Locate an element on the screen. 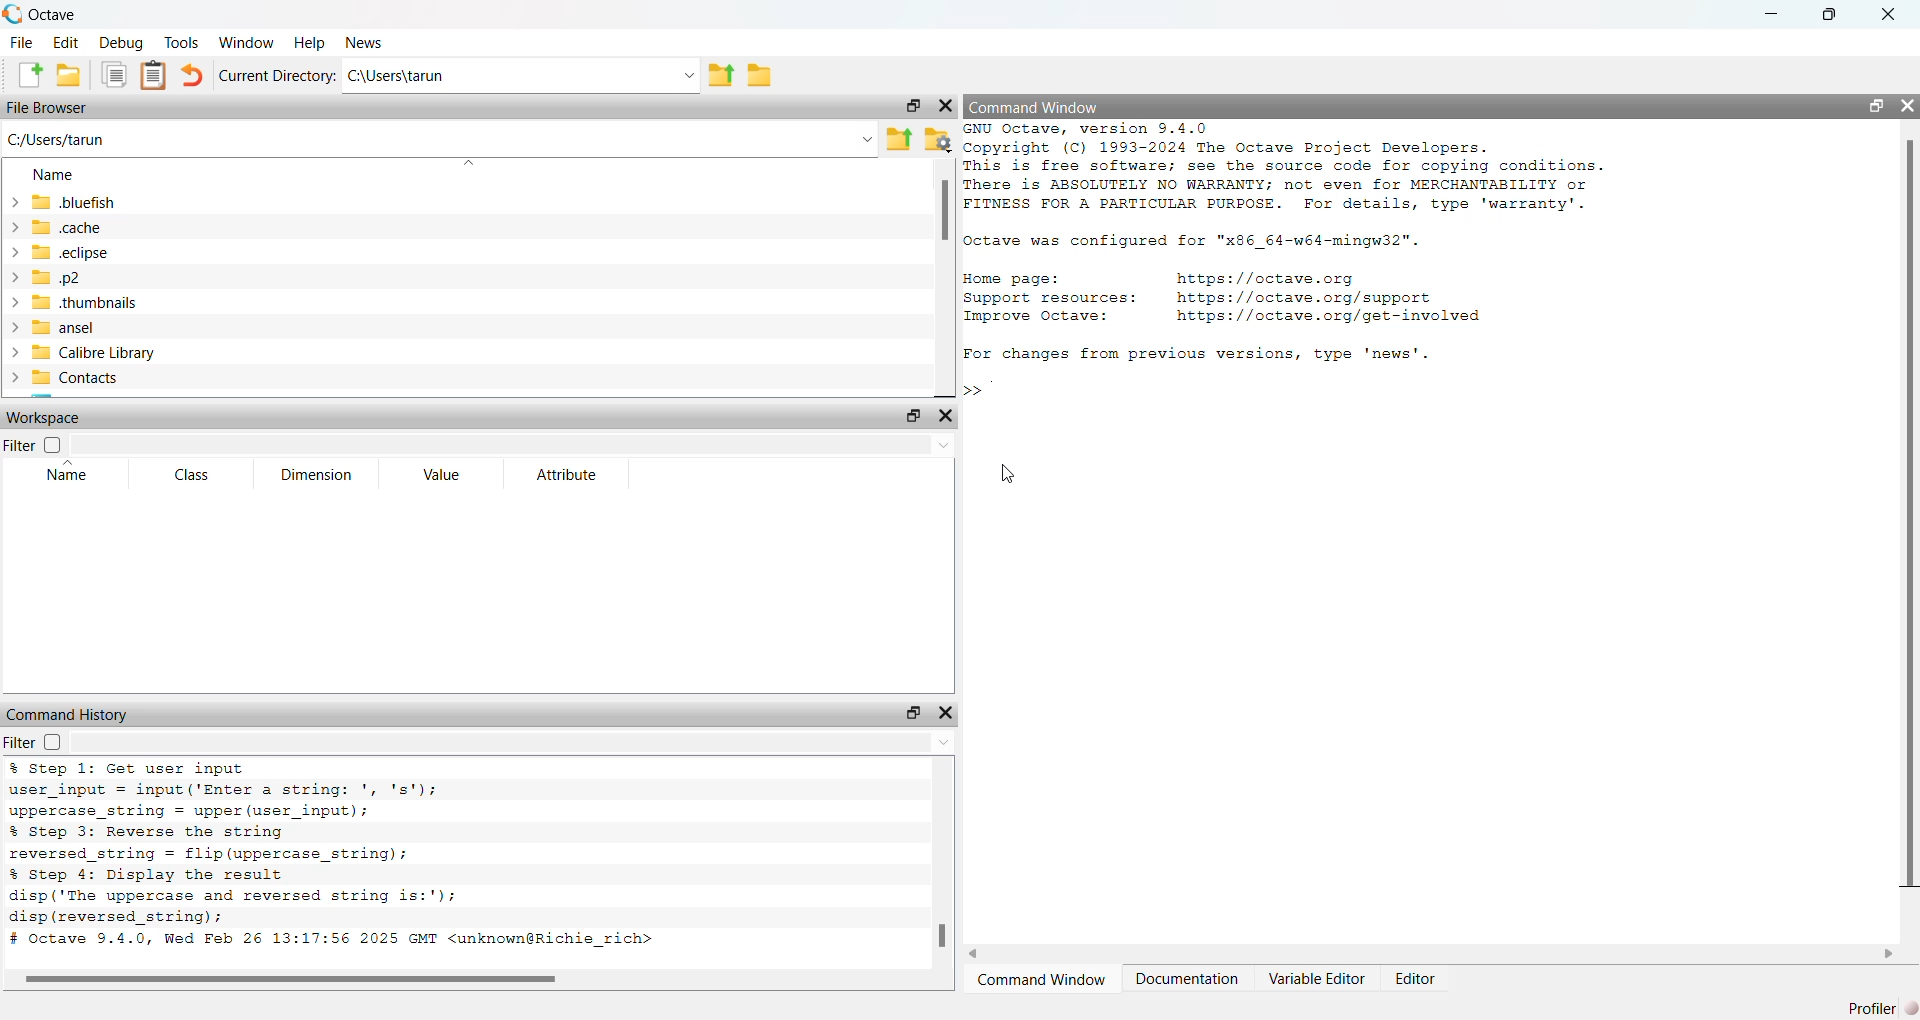 Image resolution: width=1920 pixels, height=1020 pixels. command history is located at coordinates (68, 713).